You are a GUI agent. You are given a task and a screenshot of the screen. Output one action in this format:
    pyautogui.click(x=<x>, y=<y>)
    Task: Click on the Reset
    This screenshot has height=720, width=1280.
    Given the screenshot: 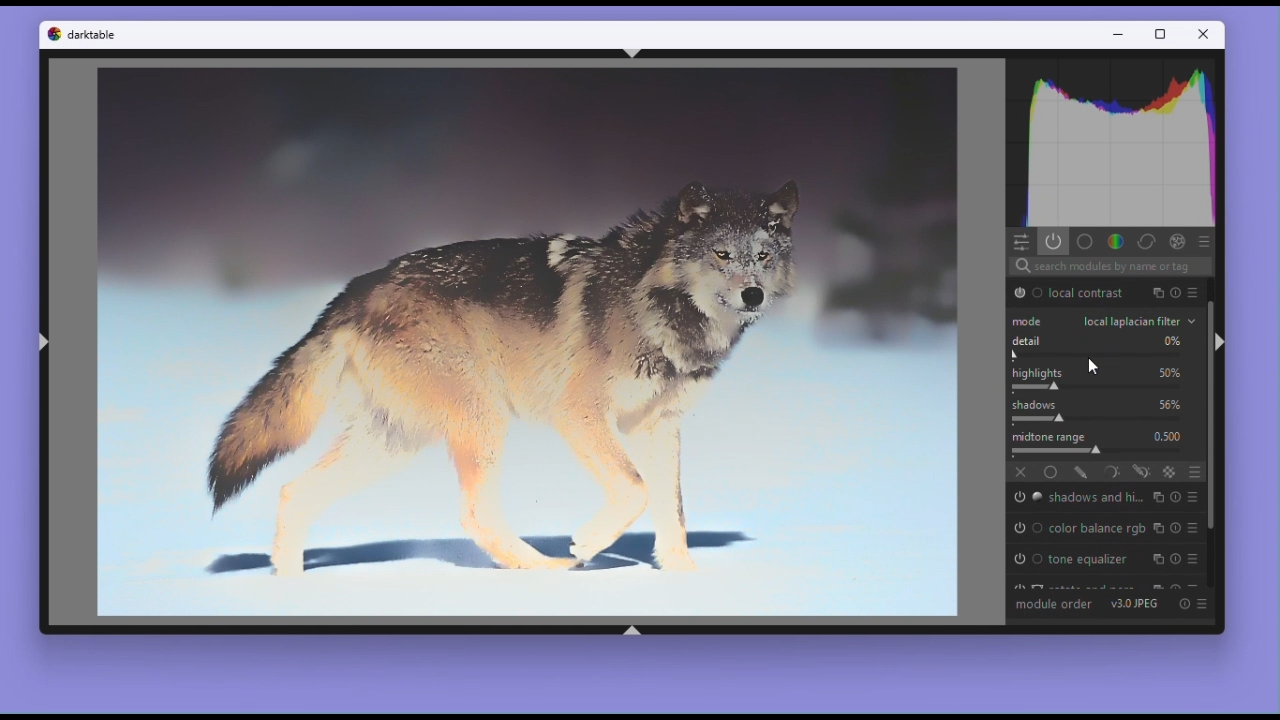 What is the action you would take?
    pyautogui.click(x=1184, y=604)
    